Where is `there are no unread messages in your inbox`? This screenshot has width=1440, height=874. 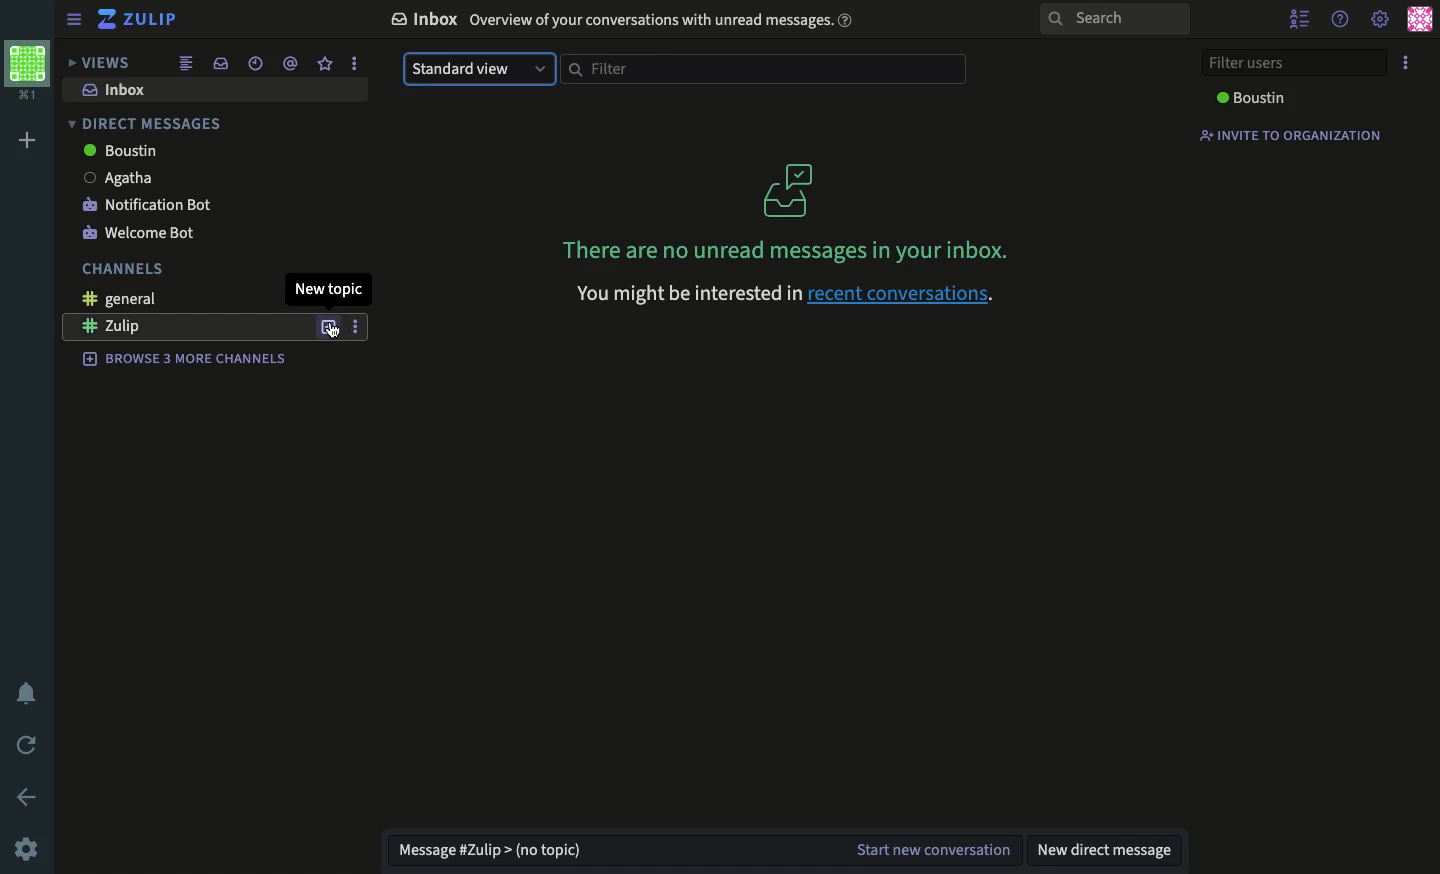
there are no unread messages in your inbox is located at coordinates (784, 211).